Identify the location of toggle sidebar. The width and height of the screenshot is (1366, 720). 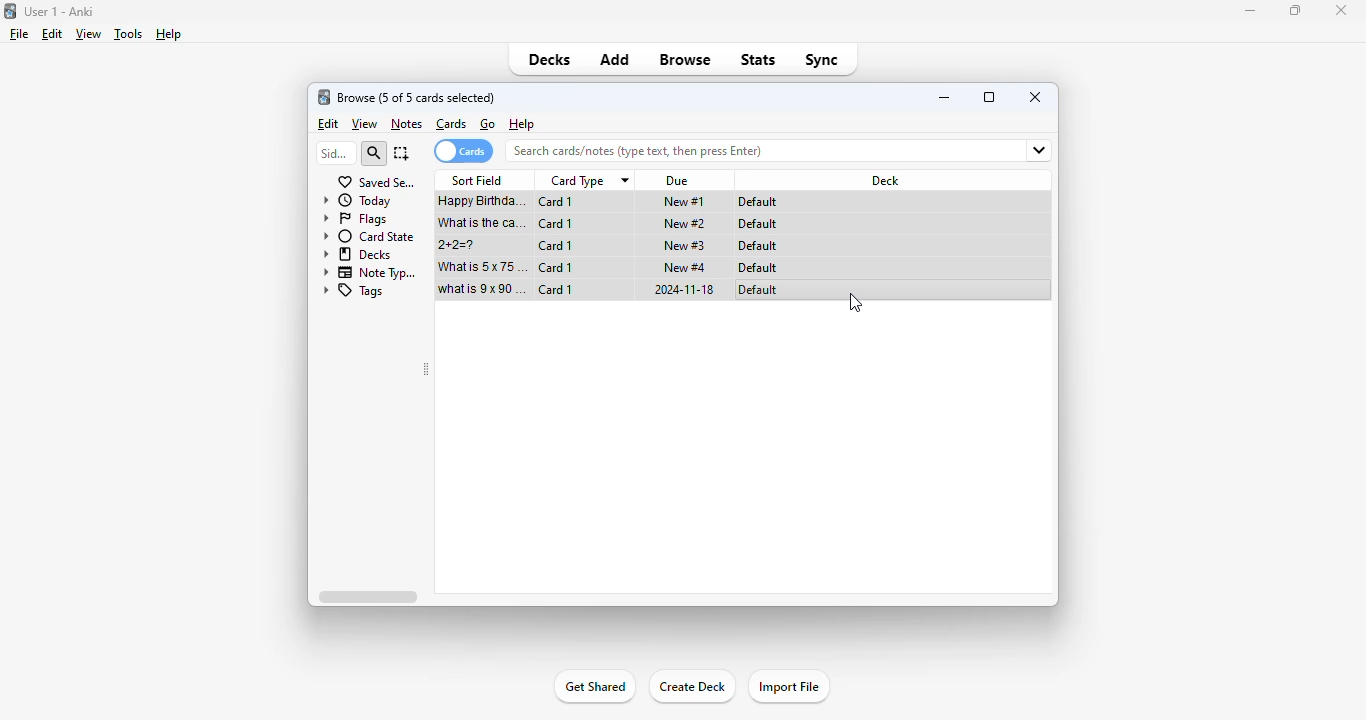
(426, 369).